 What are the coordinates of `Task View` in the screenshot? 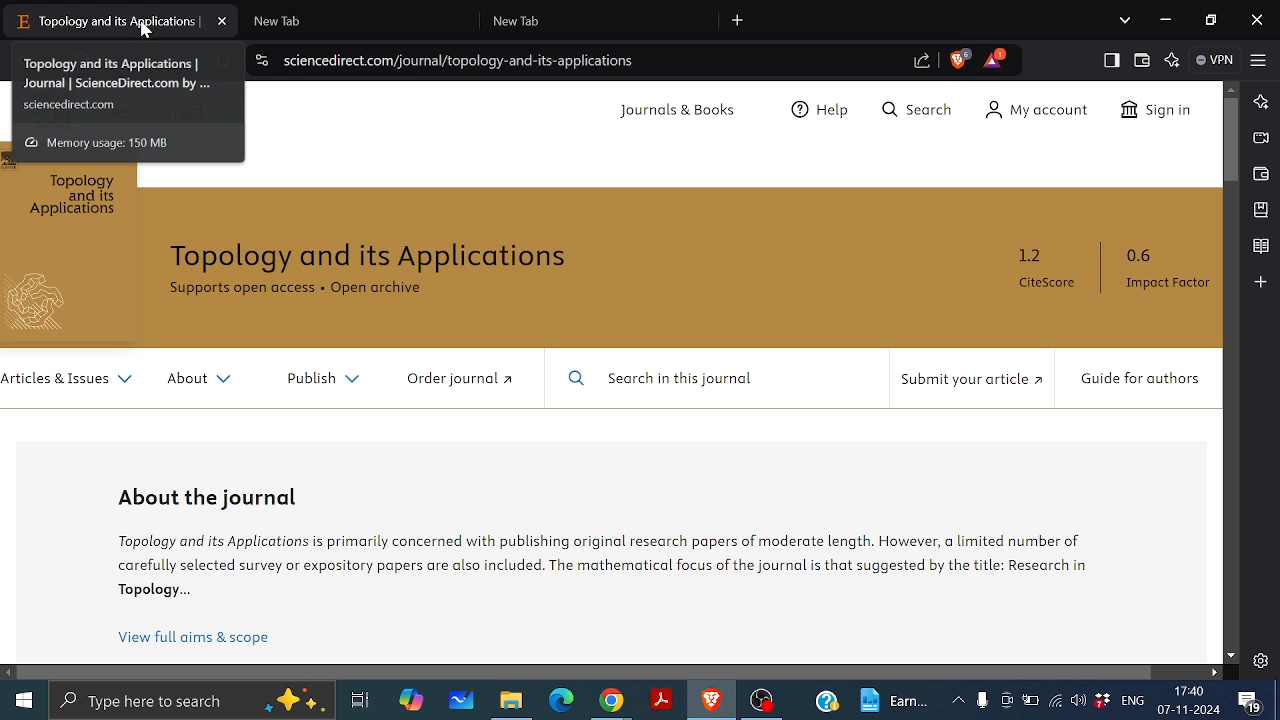 It's located at (362, 701).